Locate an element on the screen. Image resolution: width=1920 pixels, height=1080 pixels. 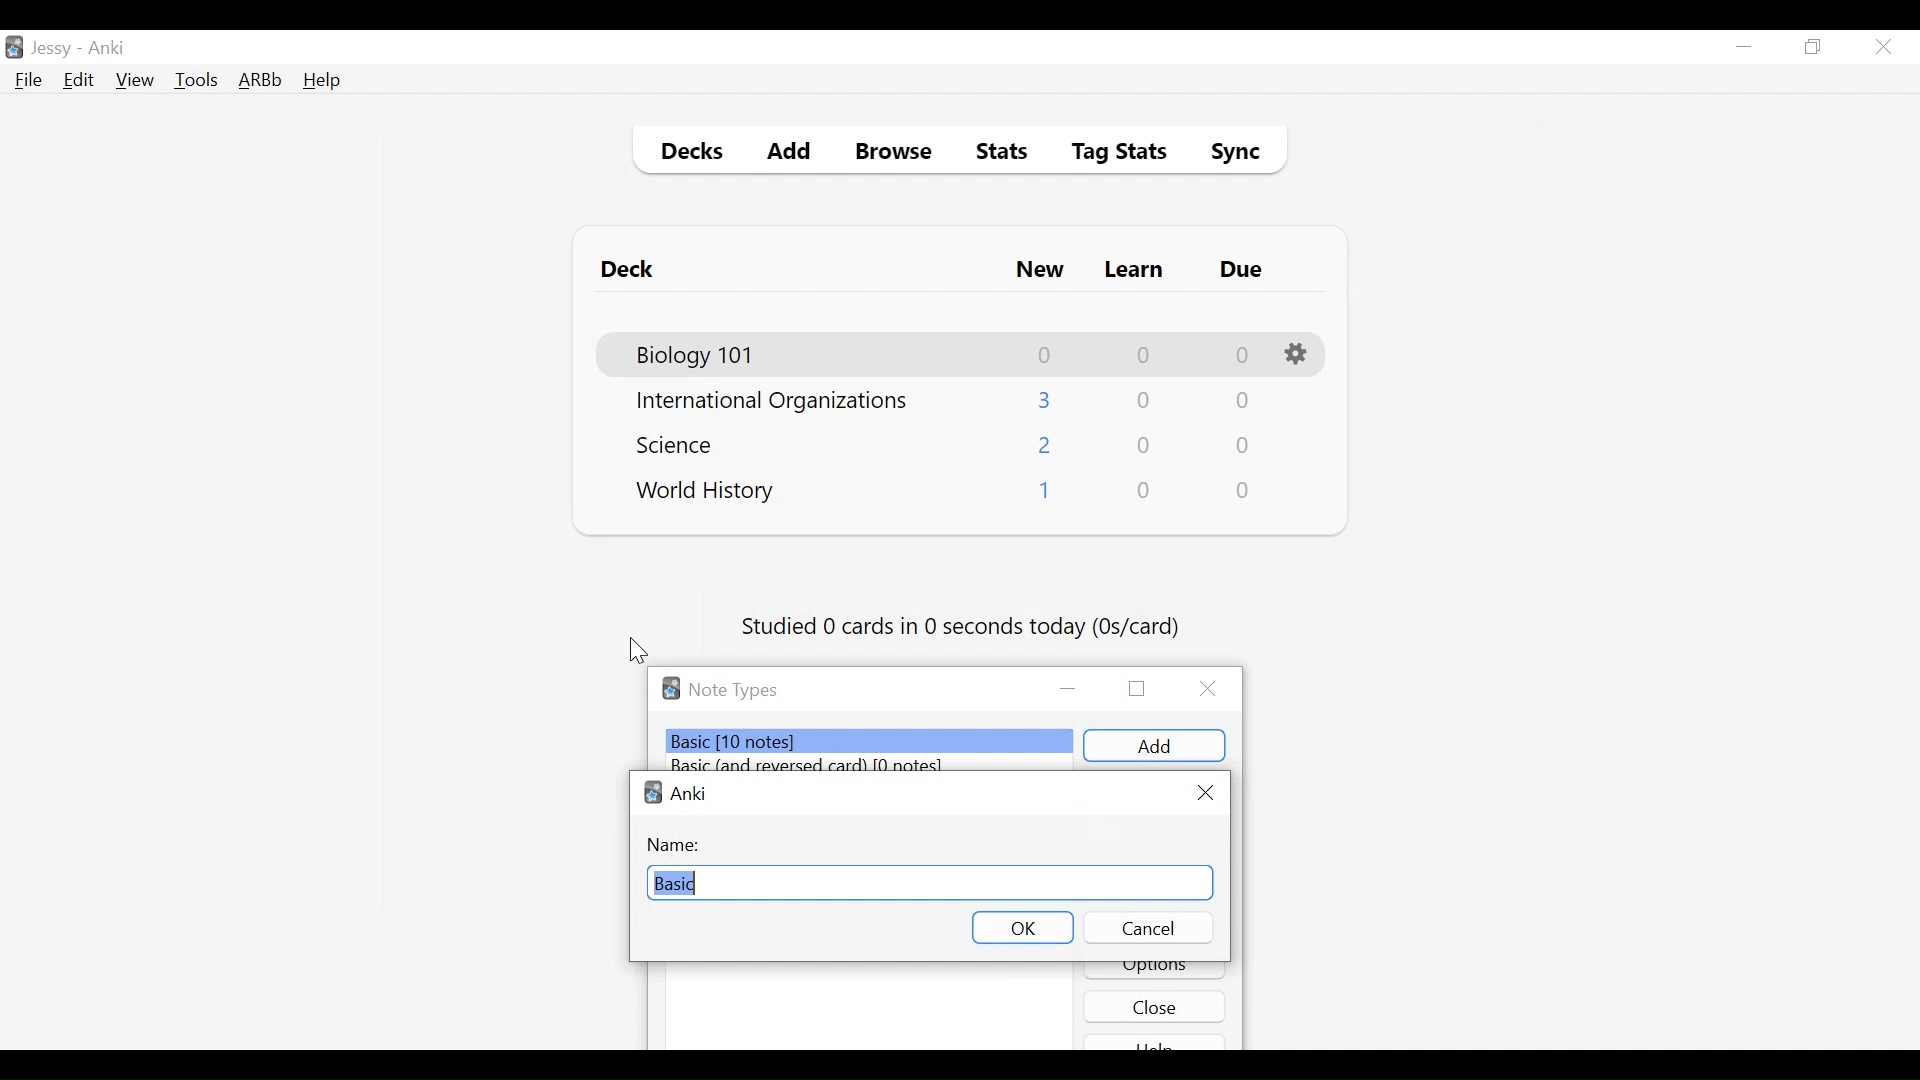
Deck Name is located at coordinates (697, 356).